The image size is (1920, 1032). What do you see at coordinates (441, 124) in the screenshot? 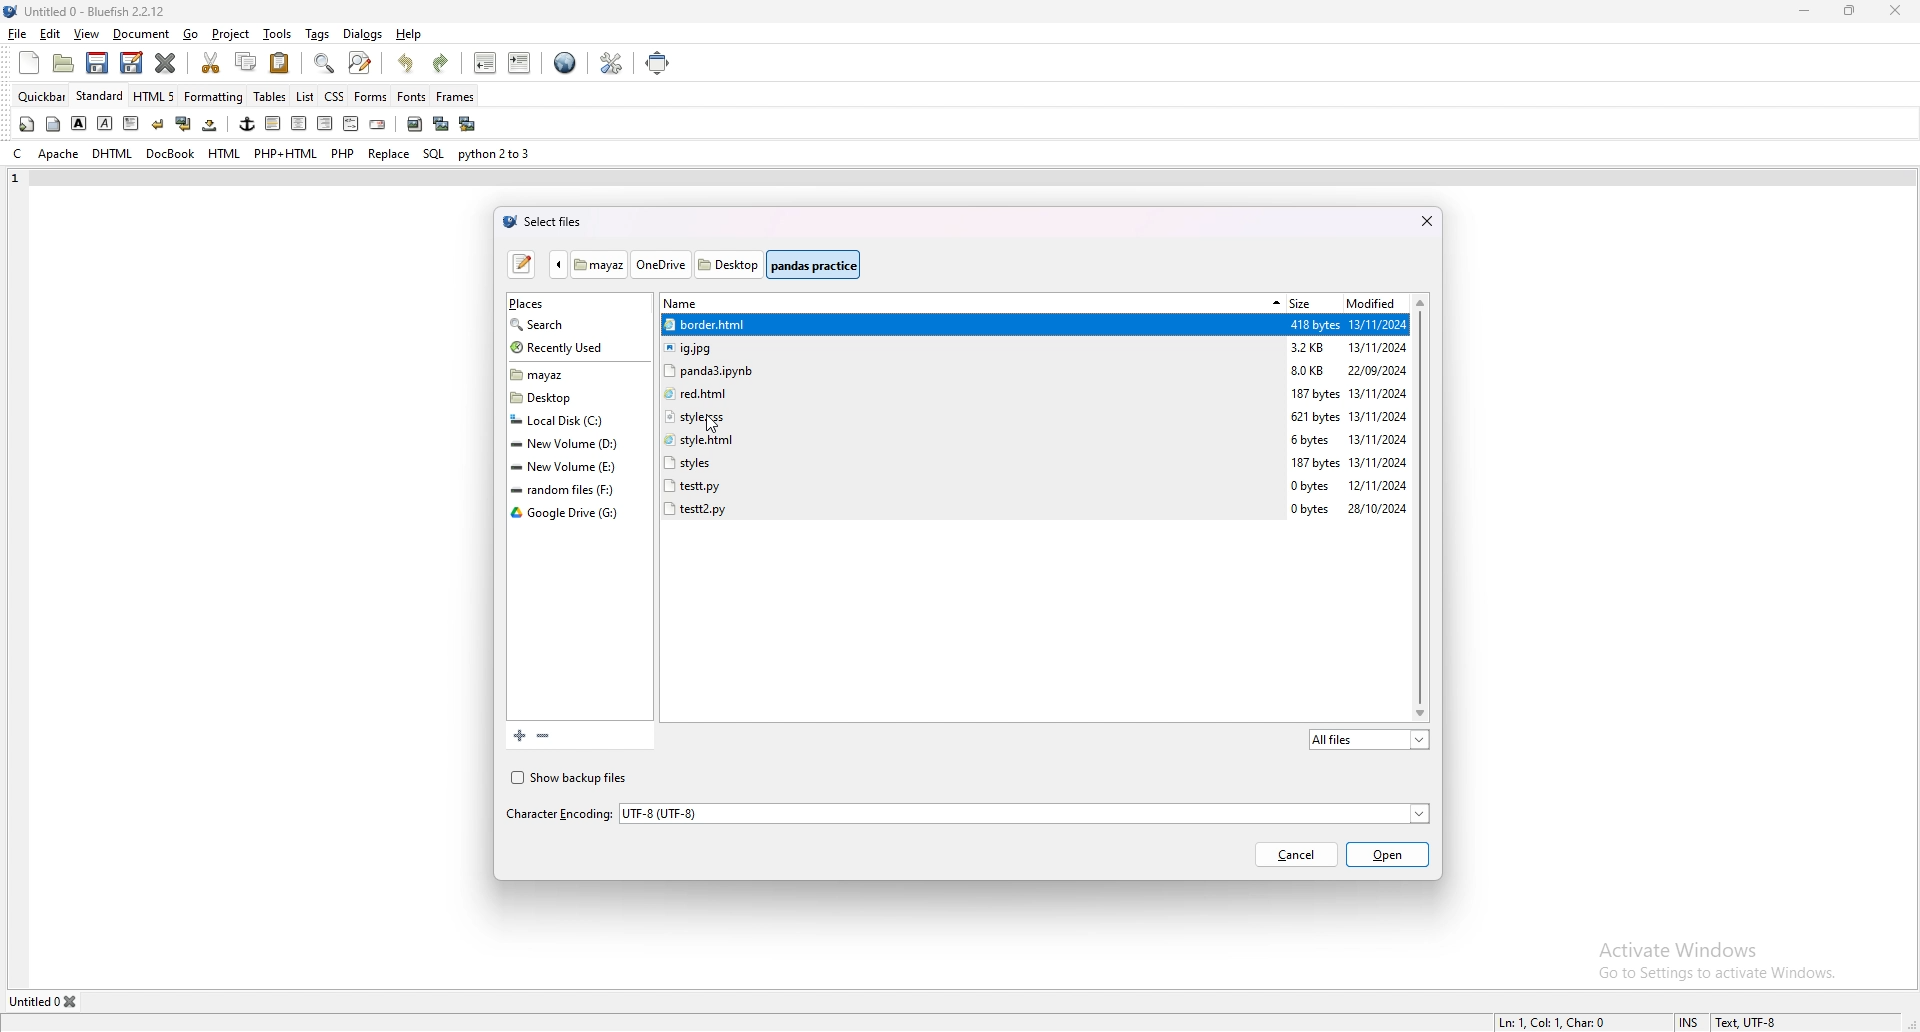
I see `insert thumbnail` at bounding box center [441, 124].